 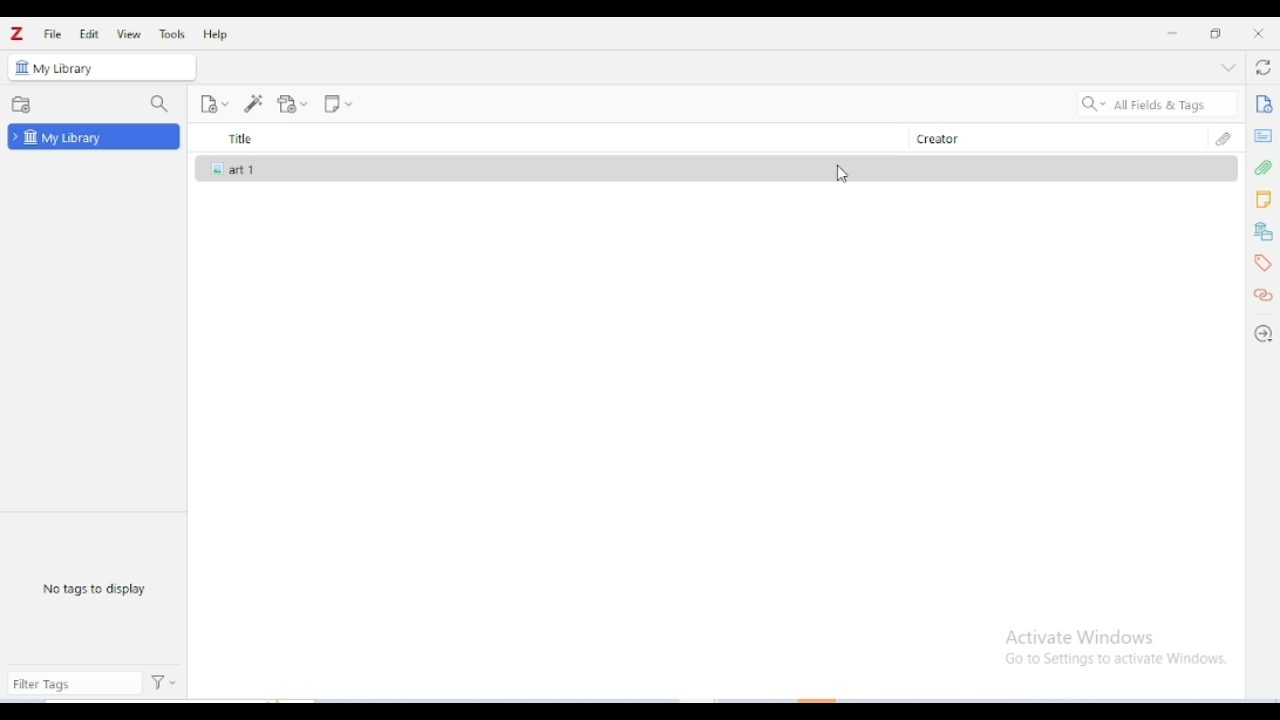 I want to click on search all fields & tags, so click(x=1158, y=104).